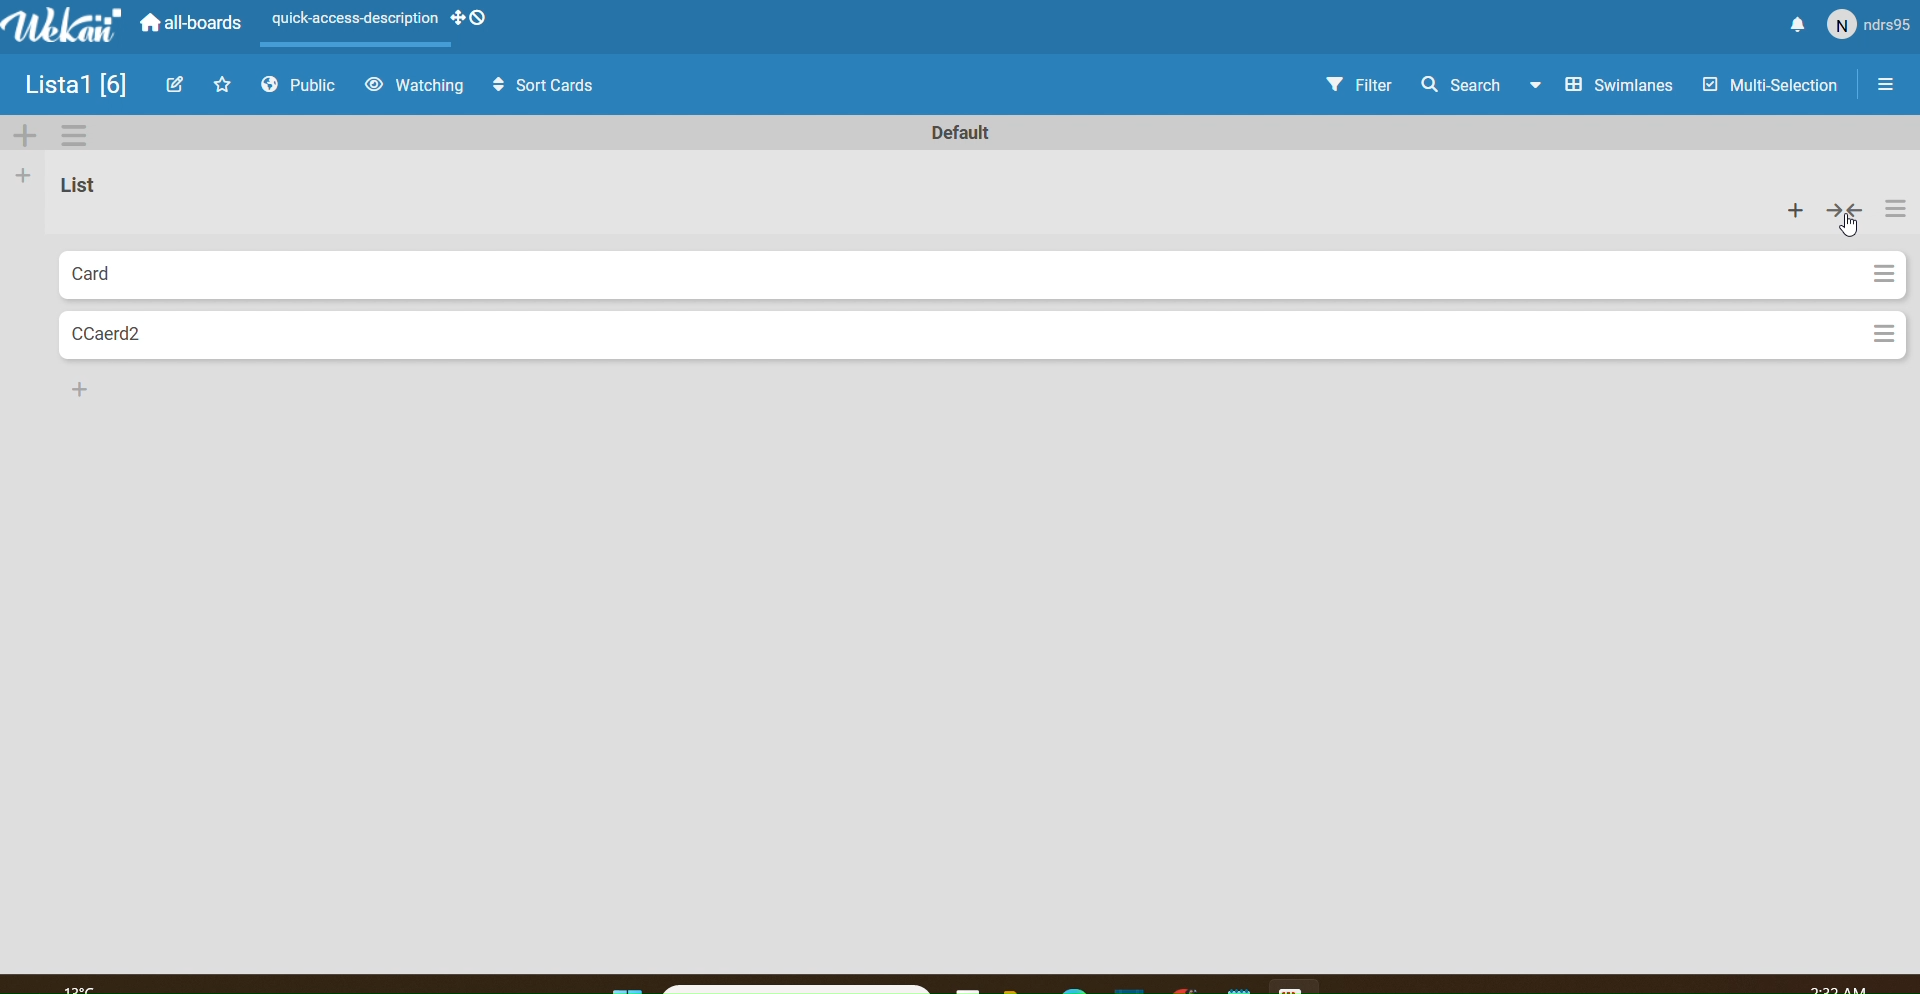 This screenshot has height=994, width=1920. Describe the element at coordinates (64, 26) in the screenshot. I see `WeKan` at that location.